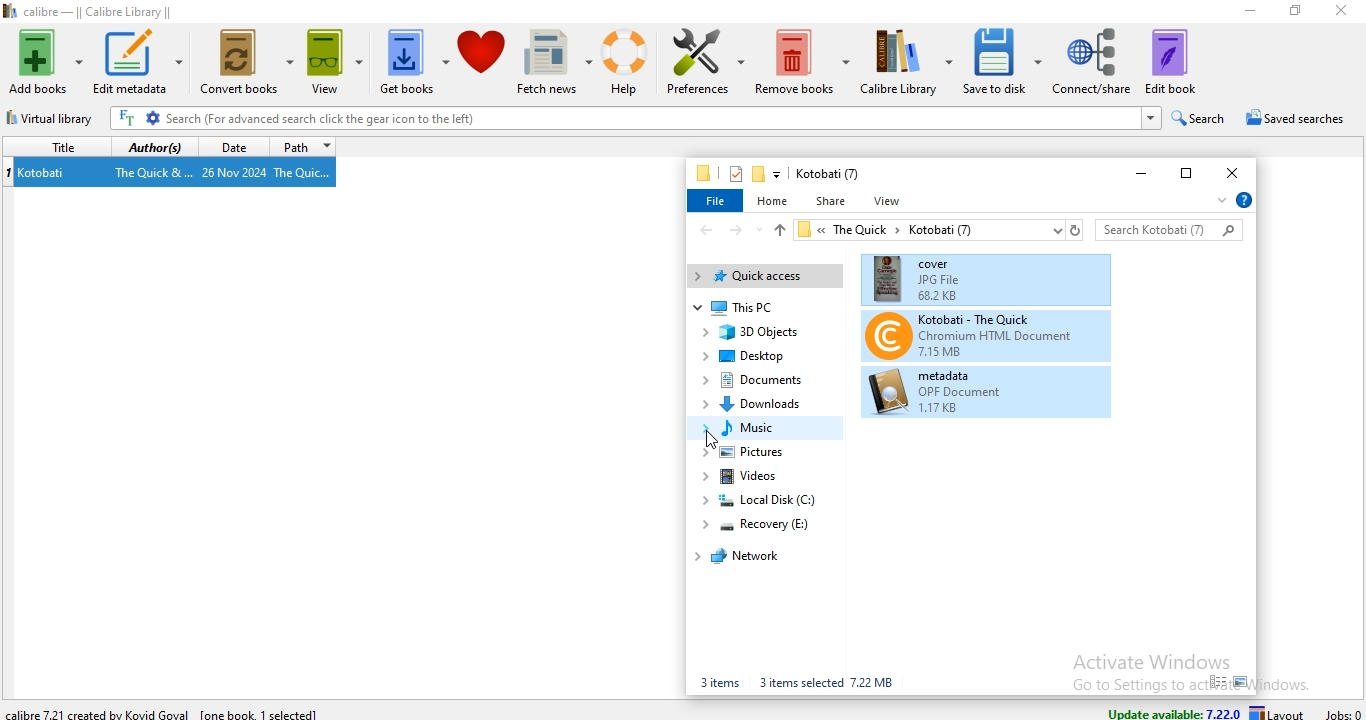  I want to click on new folder, so click(759, 175).